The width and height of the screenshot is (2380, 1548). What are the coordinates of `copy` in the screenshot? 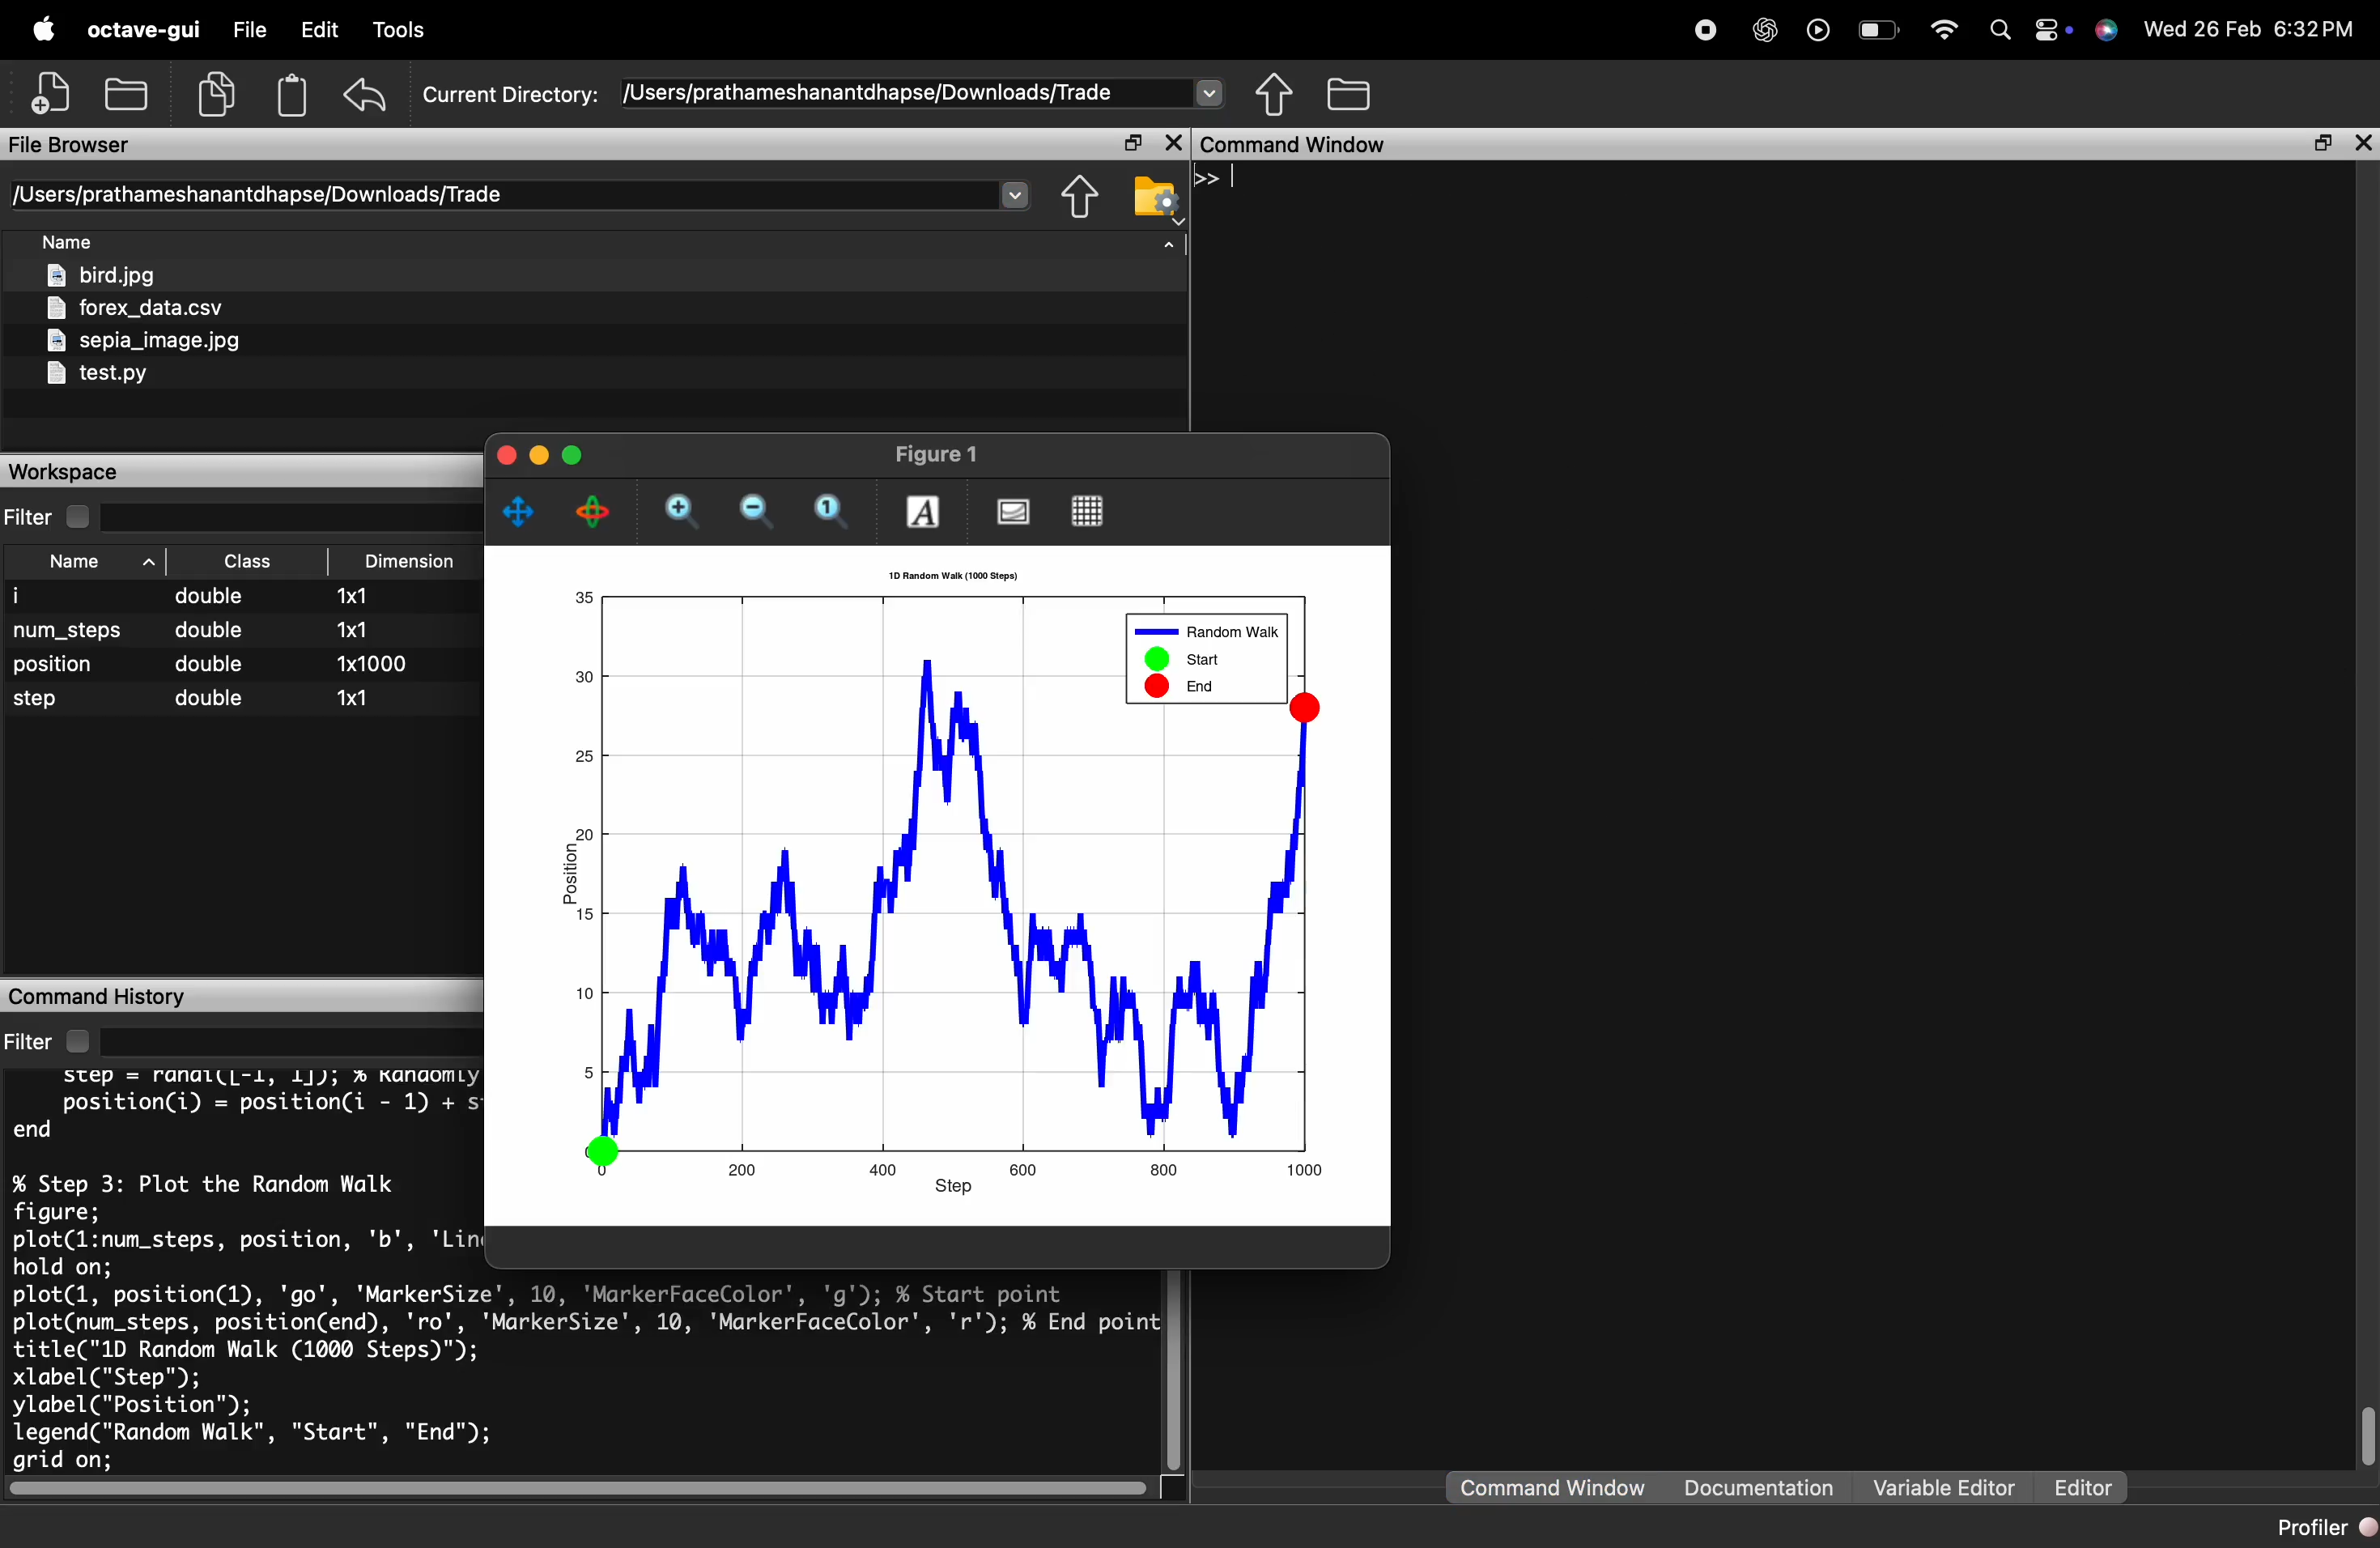 It's located at (221, 92).